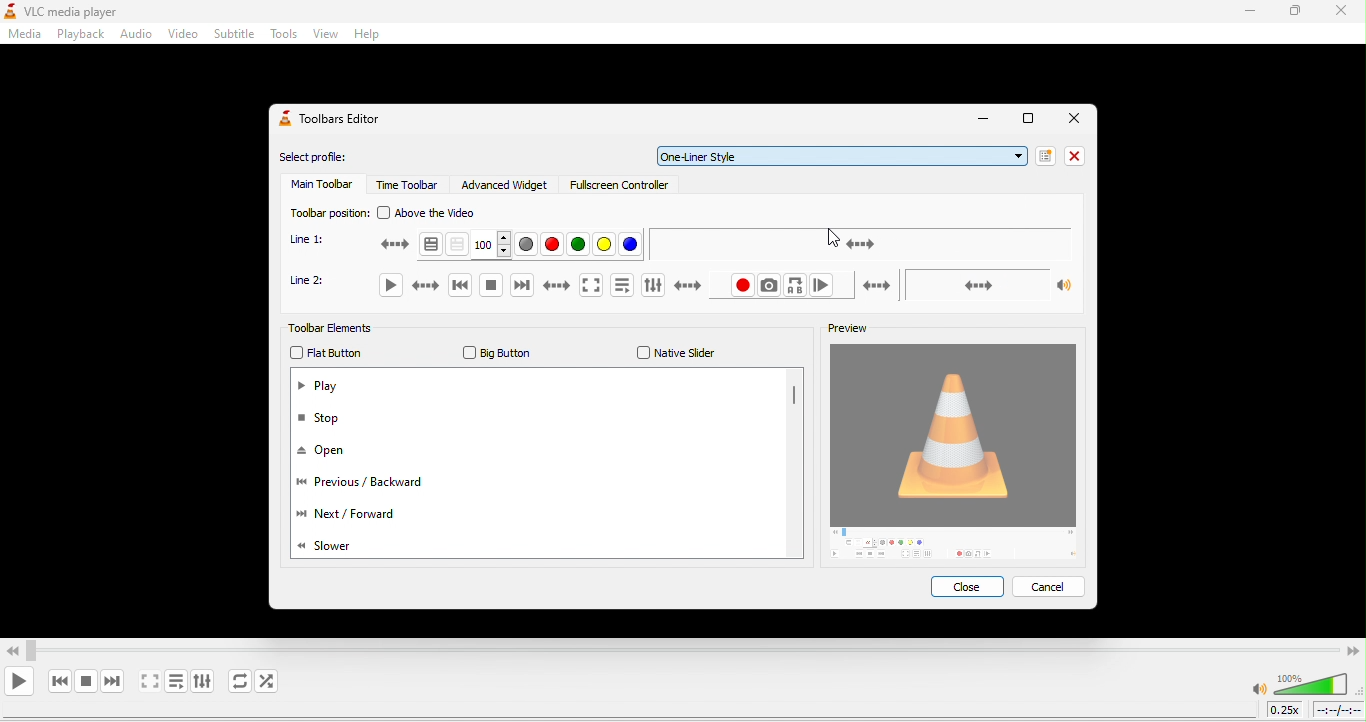 This screenshot has height=722, width=1366. I want to click on timeline, so click(1339, 712).